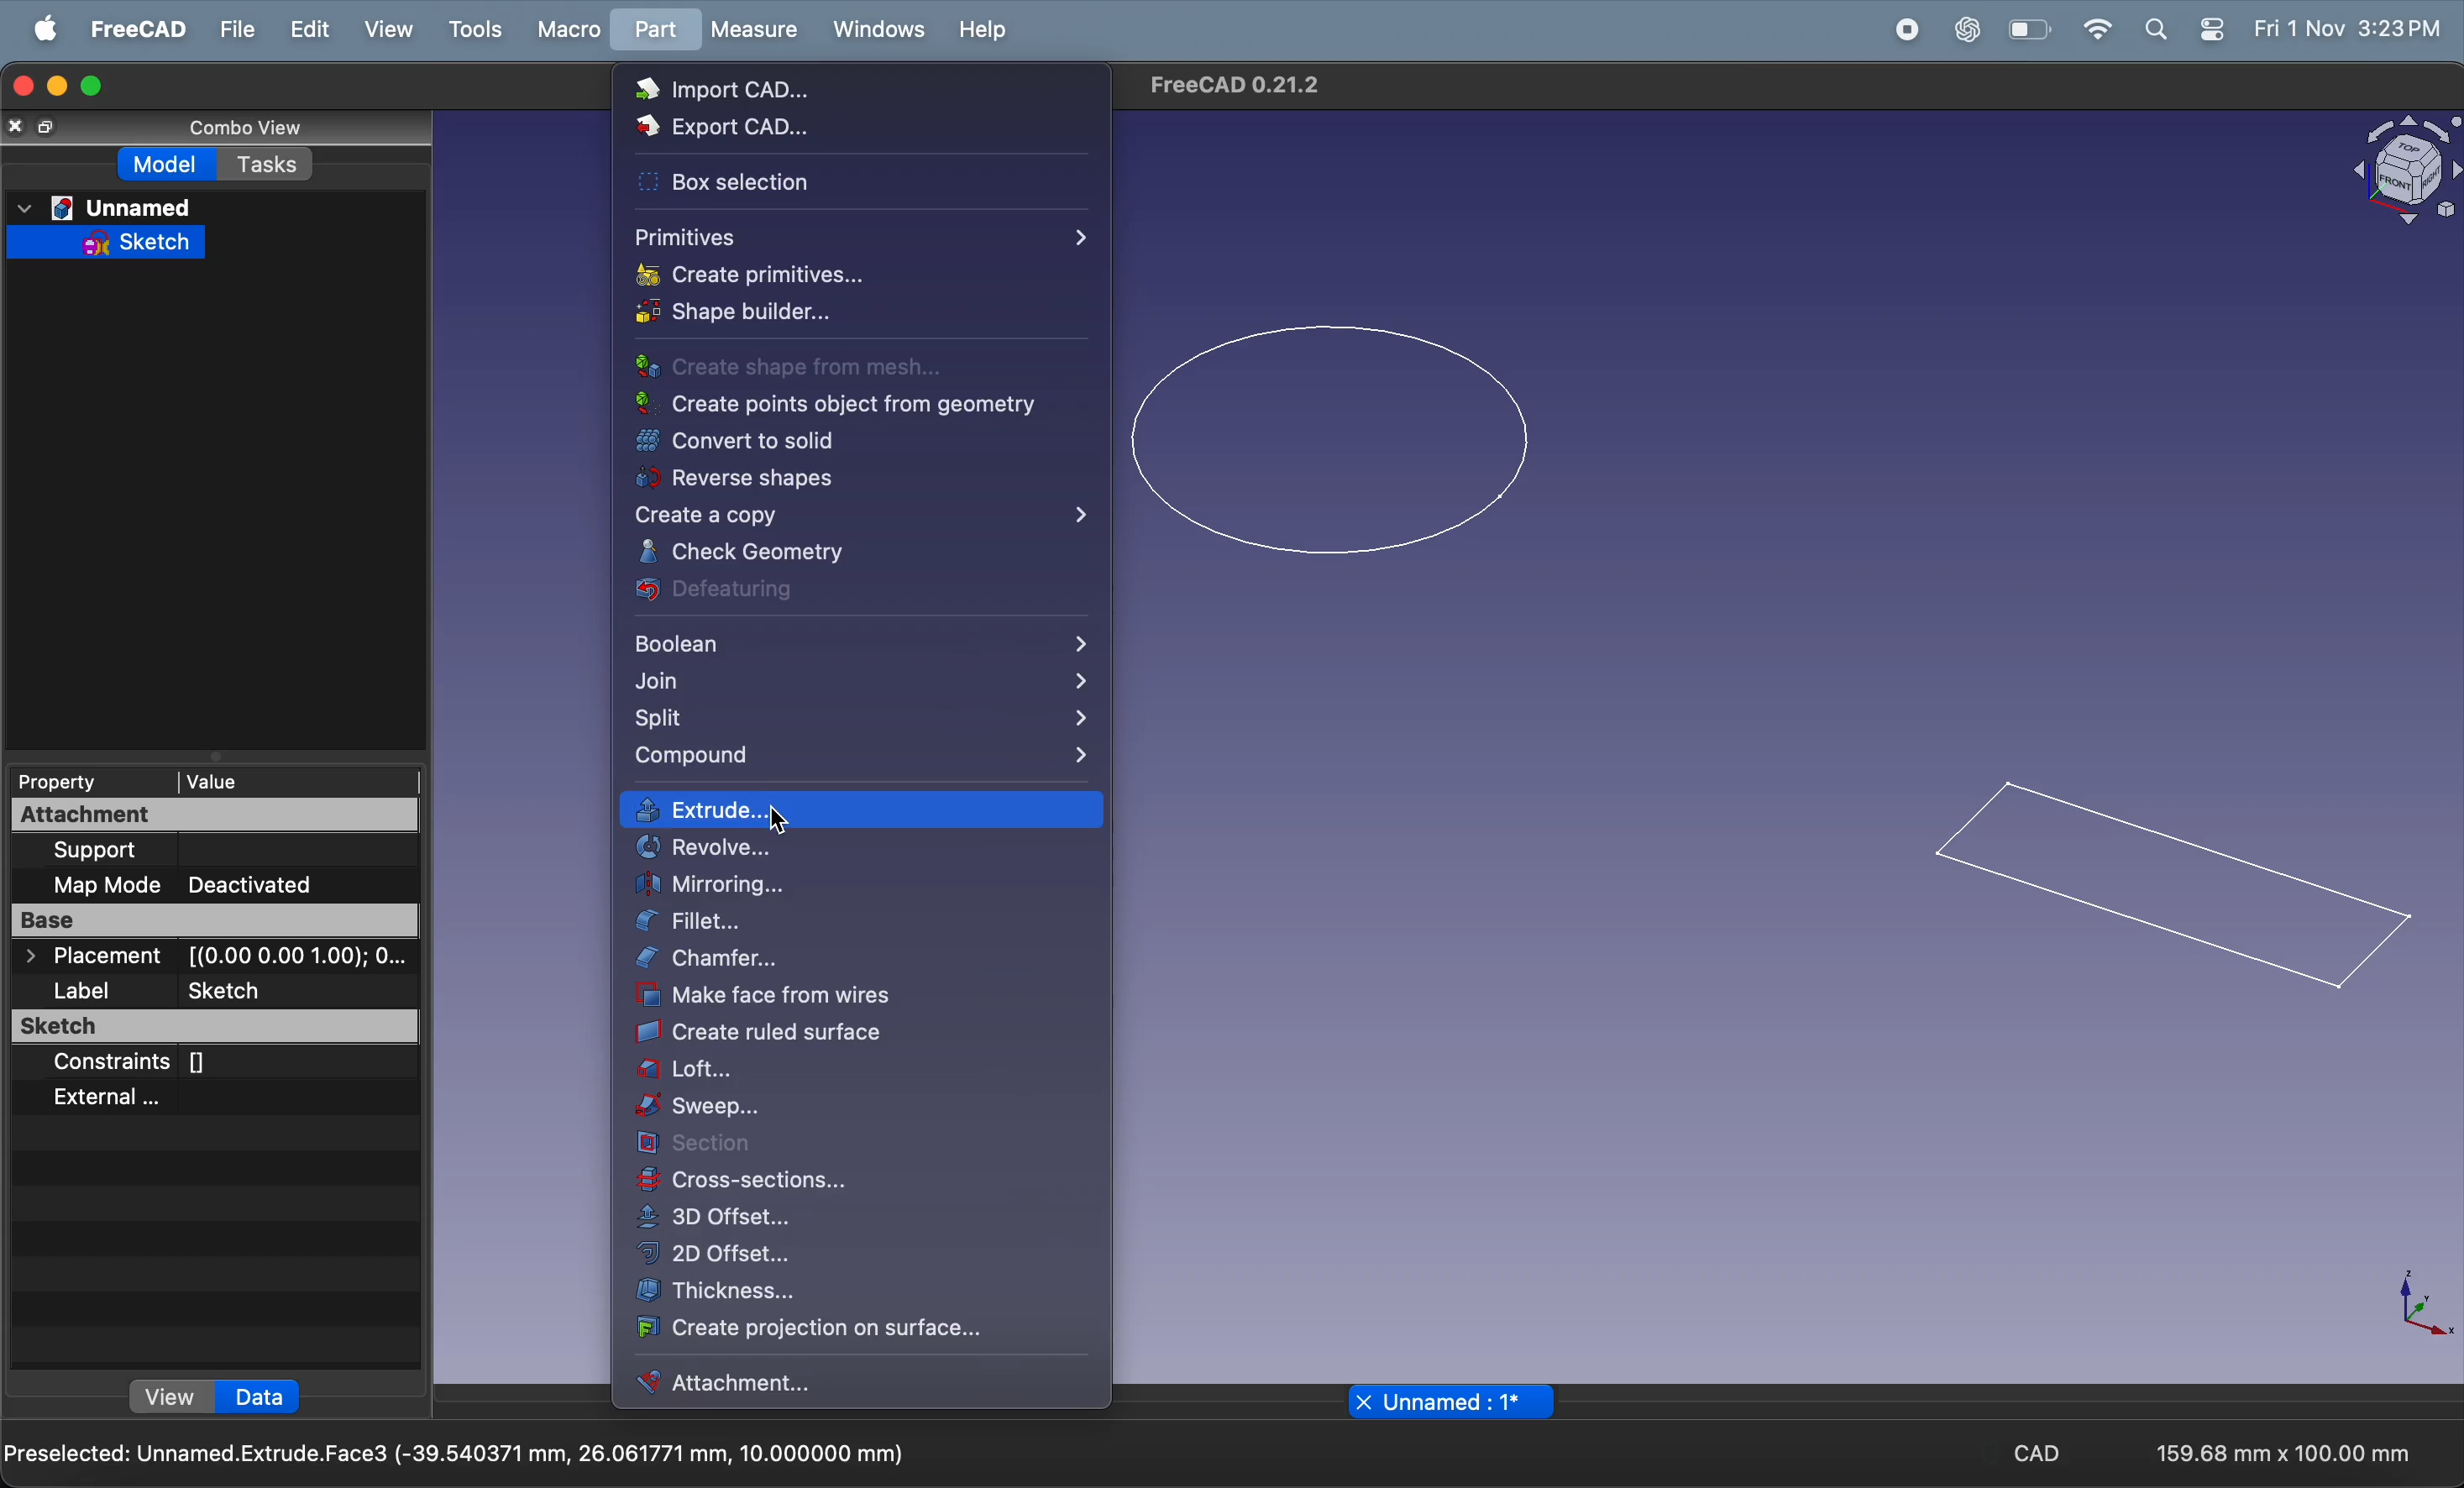 This screenshot has width=2464, height=1488. I want to click on Fri 1 Nov  3:23 PM, so click(2344, 27).